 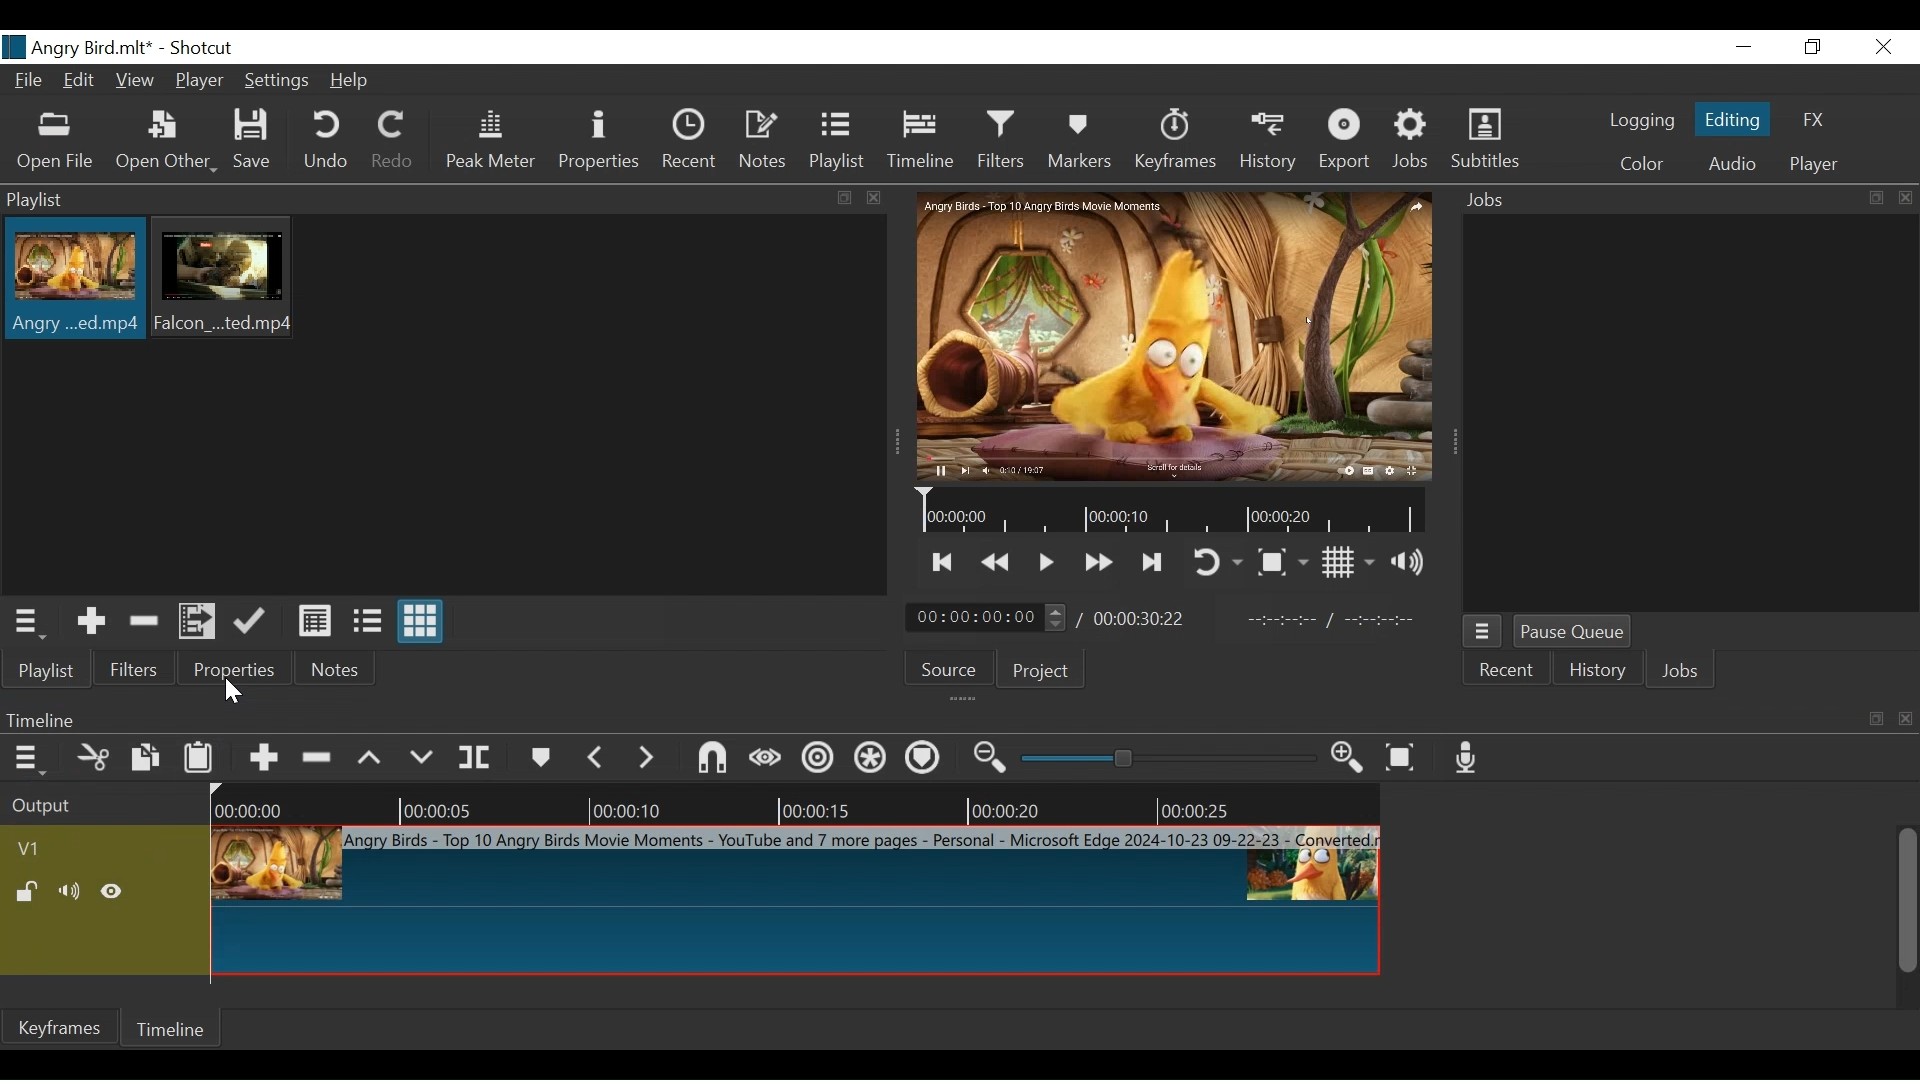 I want to click on Clip on timeline, so click(x=794, y=904).